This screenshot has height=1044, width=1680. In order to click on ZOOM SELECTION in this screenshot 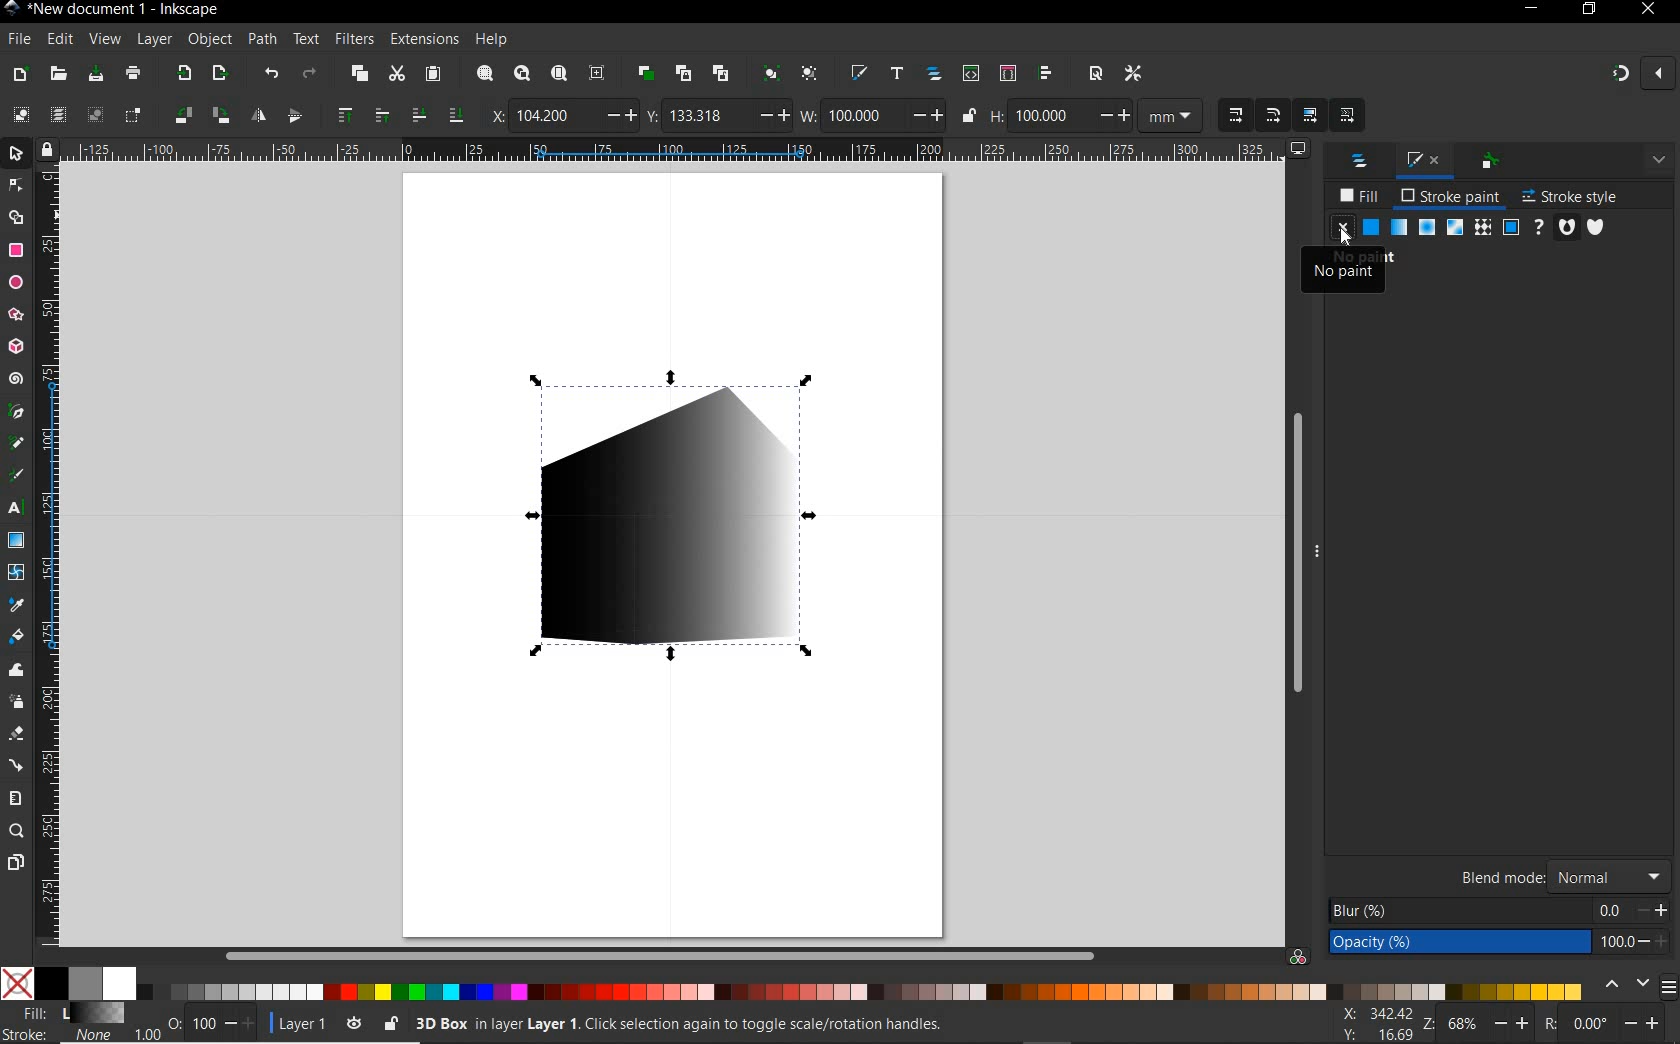, I will do `click(485, 73)`.